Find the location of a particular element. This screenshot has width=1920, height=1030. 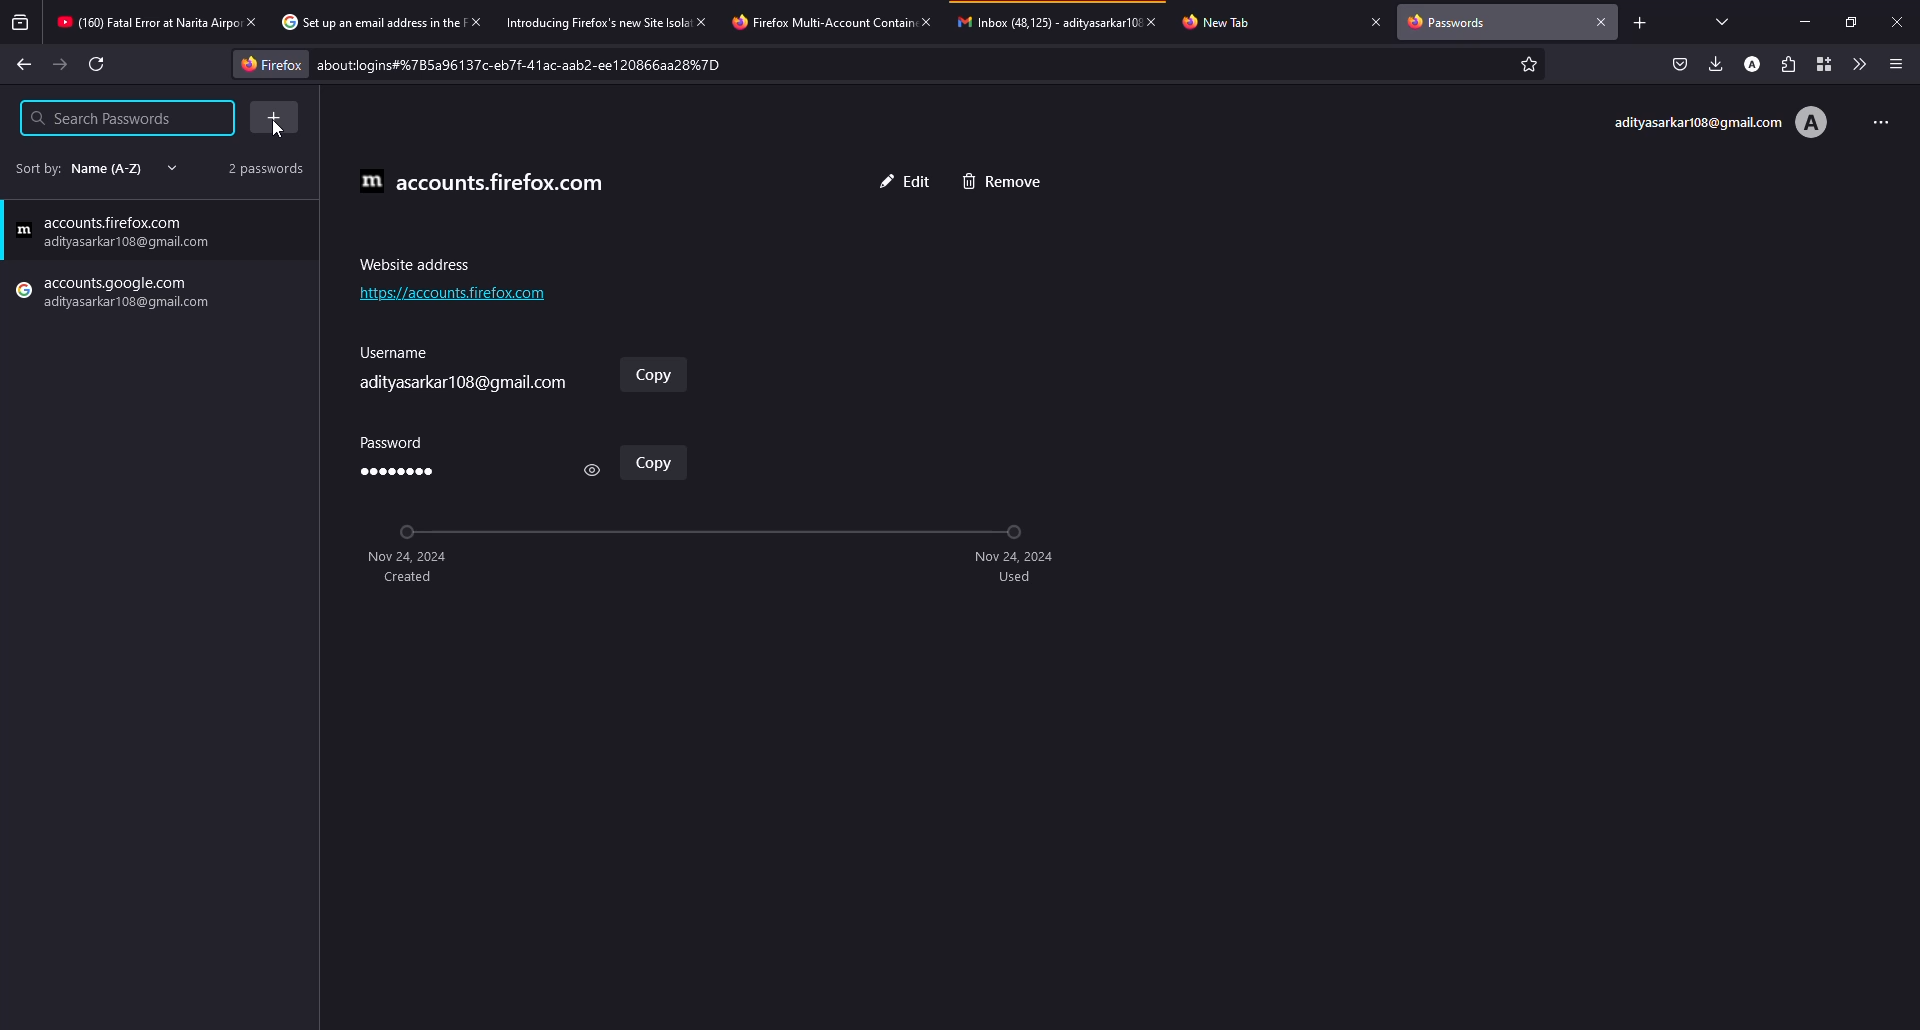

extensions is located at coordinates (1787, 64).